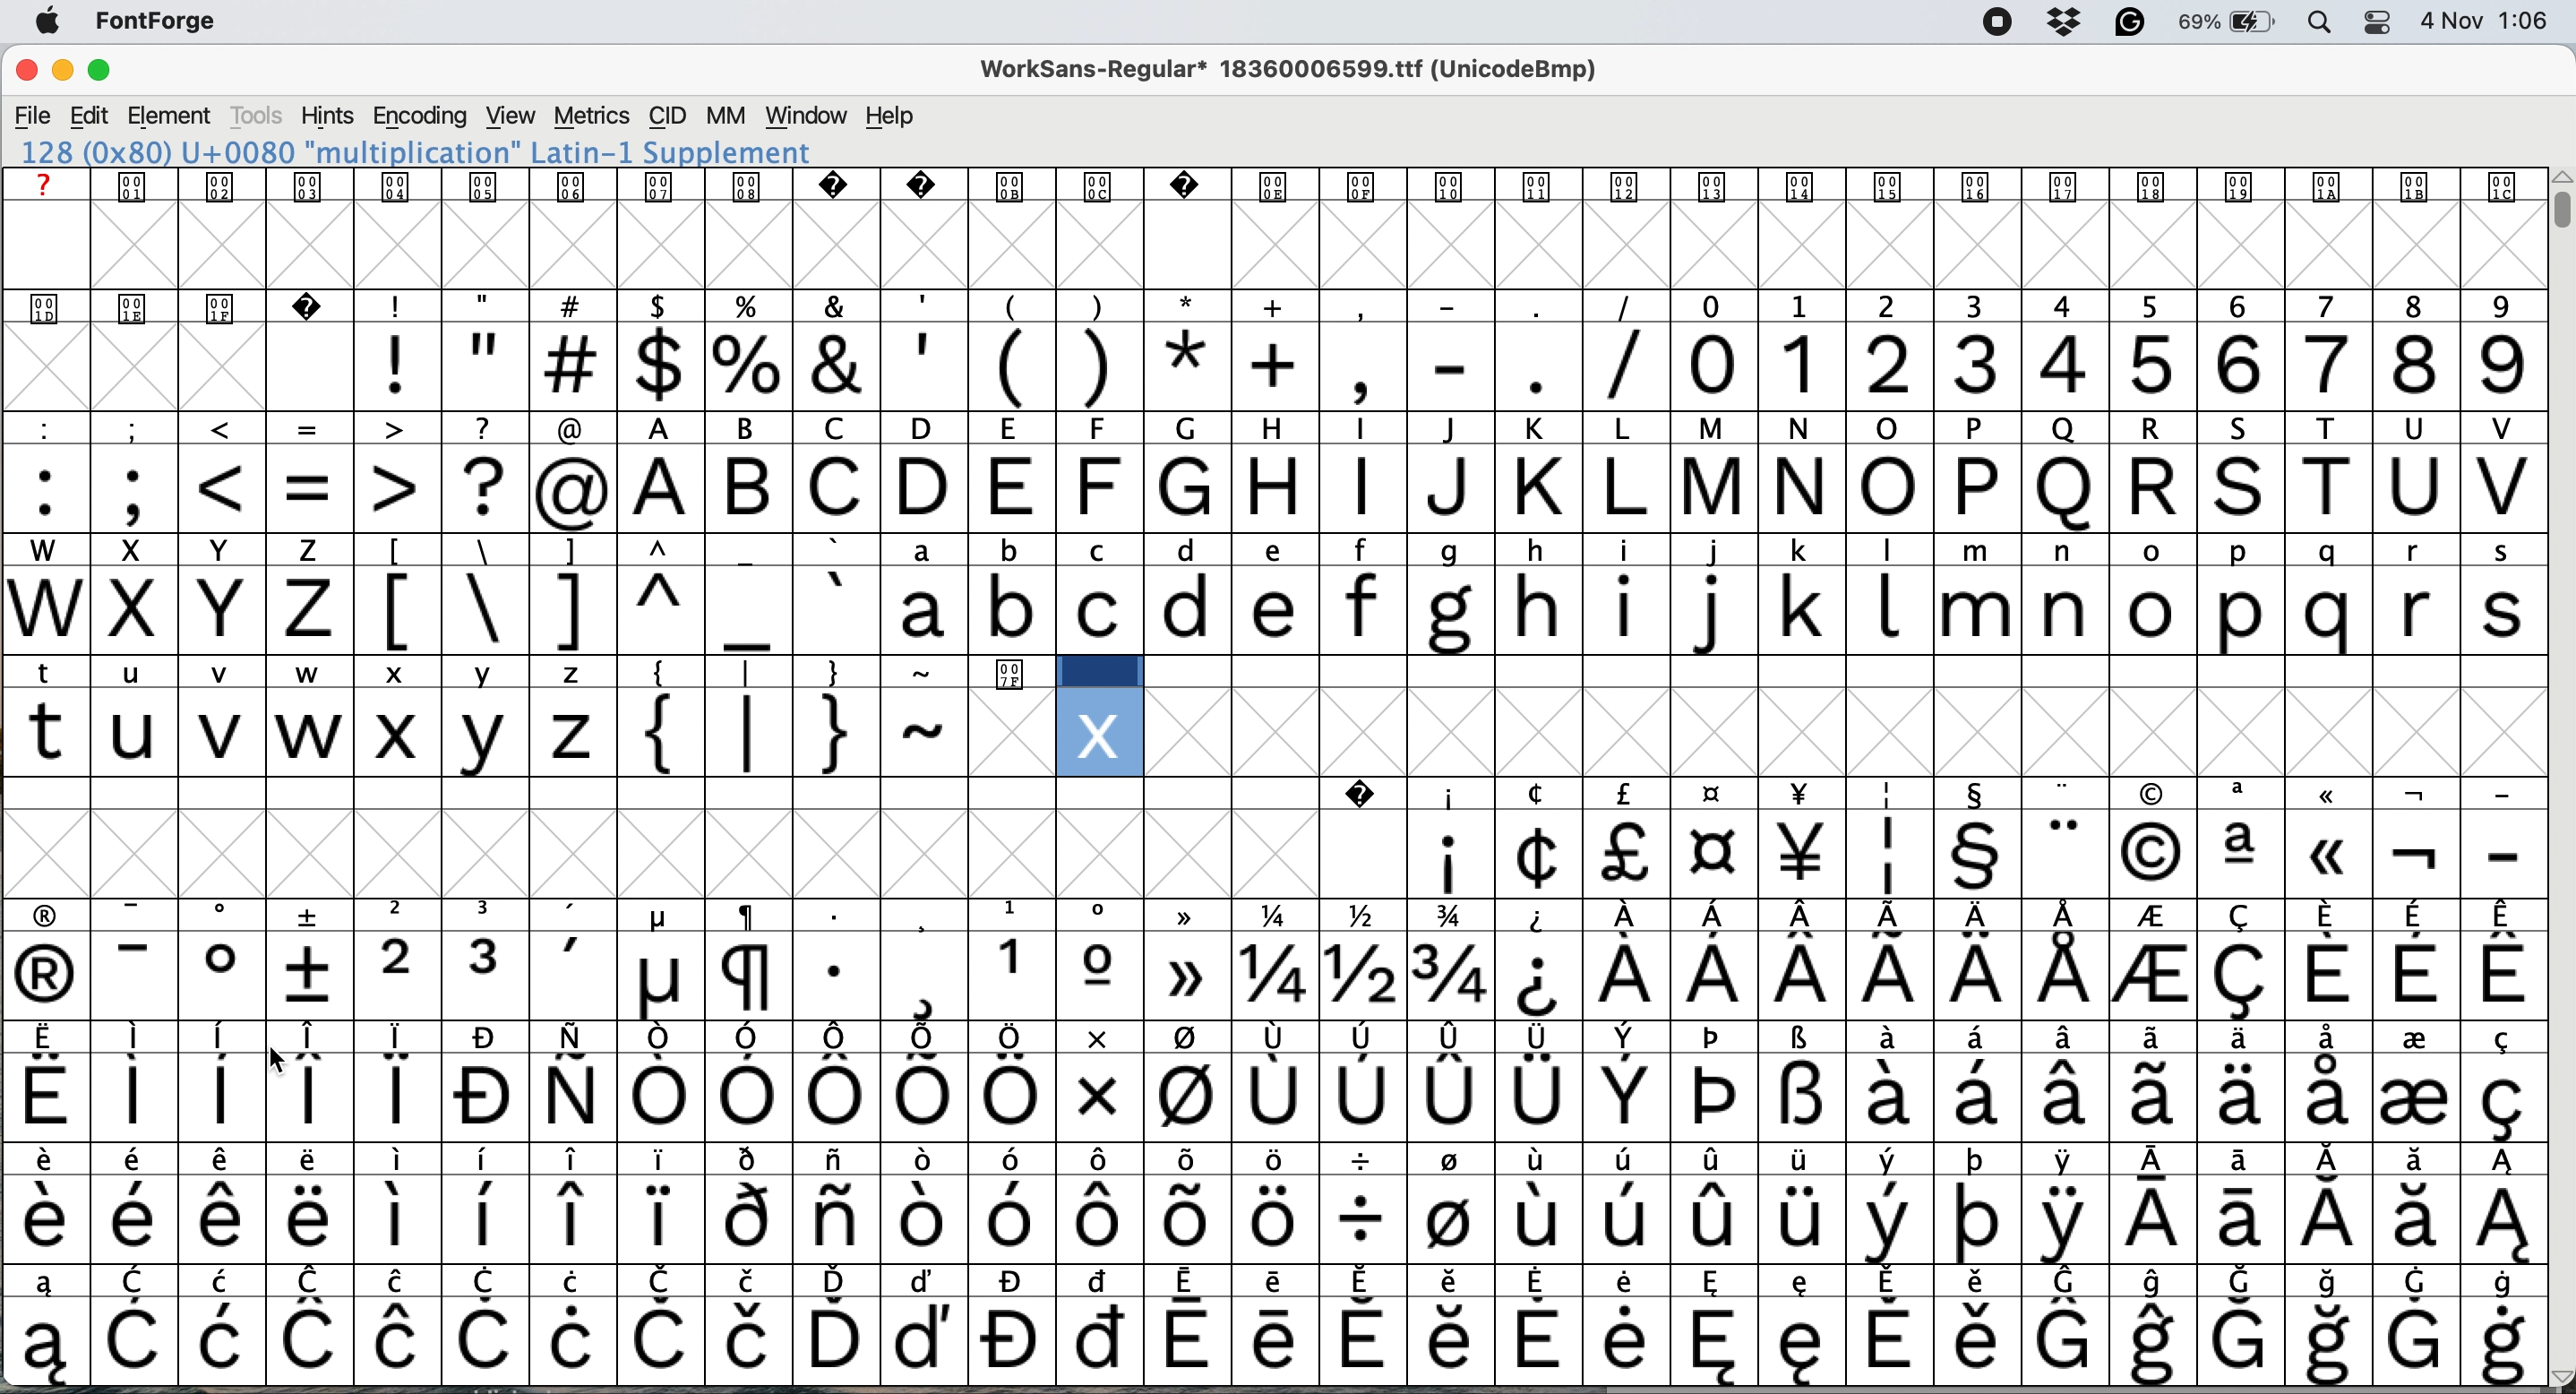 This screenshot has width=2576, height=1394. Describe the element at coordinates (1964, 855) in the screenshot. I see `special characters` at that location.